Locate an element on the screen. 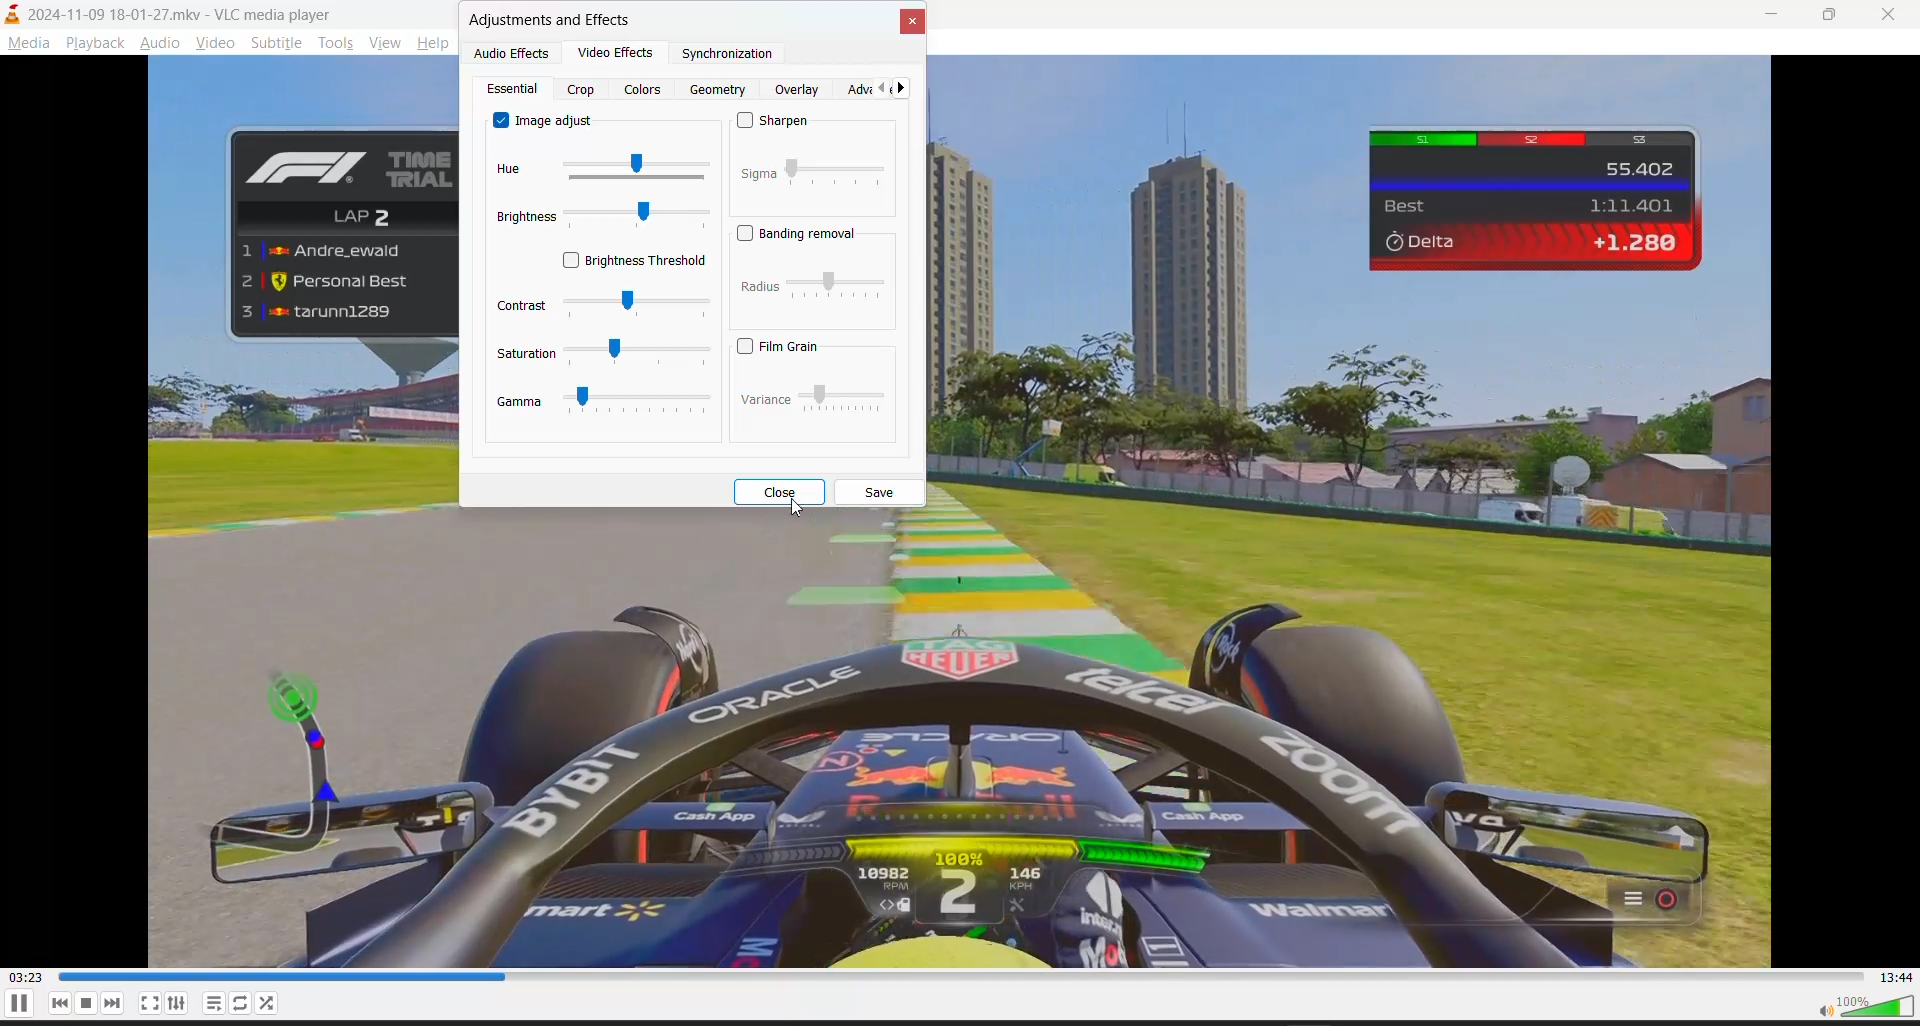 The height and width of the screenshot is (1026, 1920). close is located at coordinates (914, 23).